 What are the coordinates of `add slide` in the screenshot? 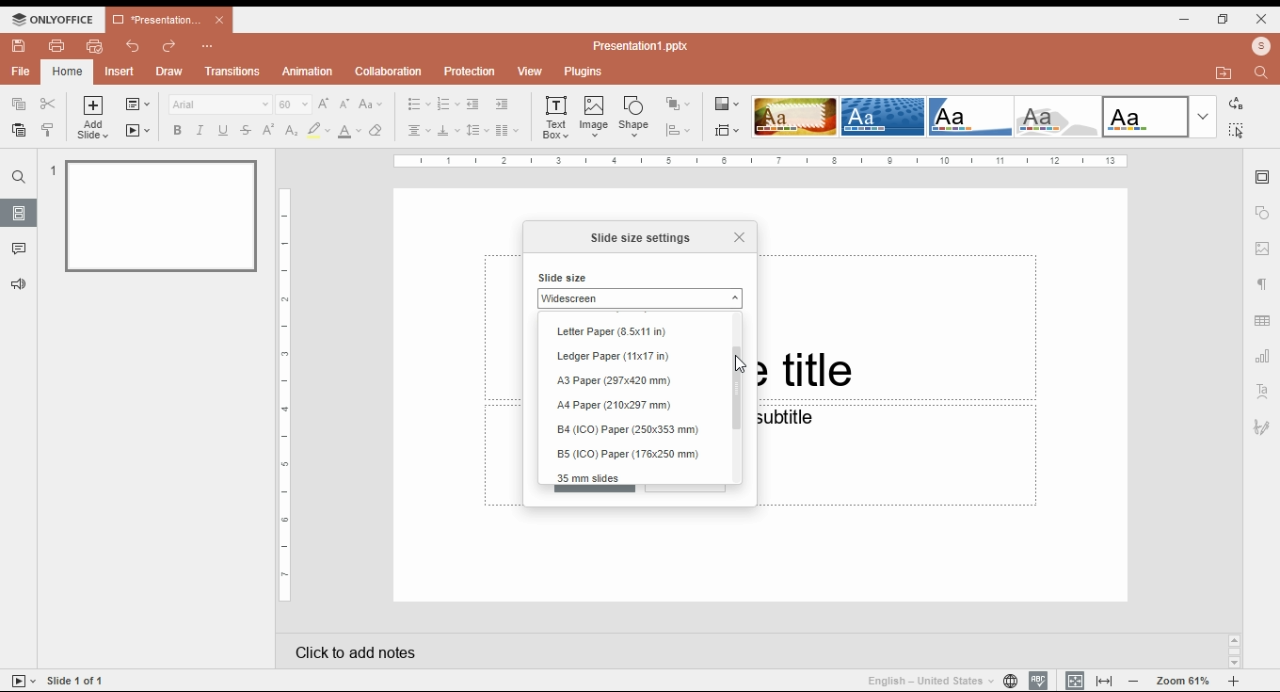 It's located at (95, 118).